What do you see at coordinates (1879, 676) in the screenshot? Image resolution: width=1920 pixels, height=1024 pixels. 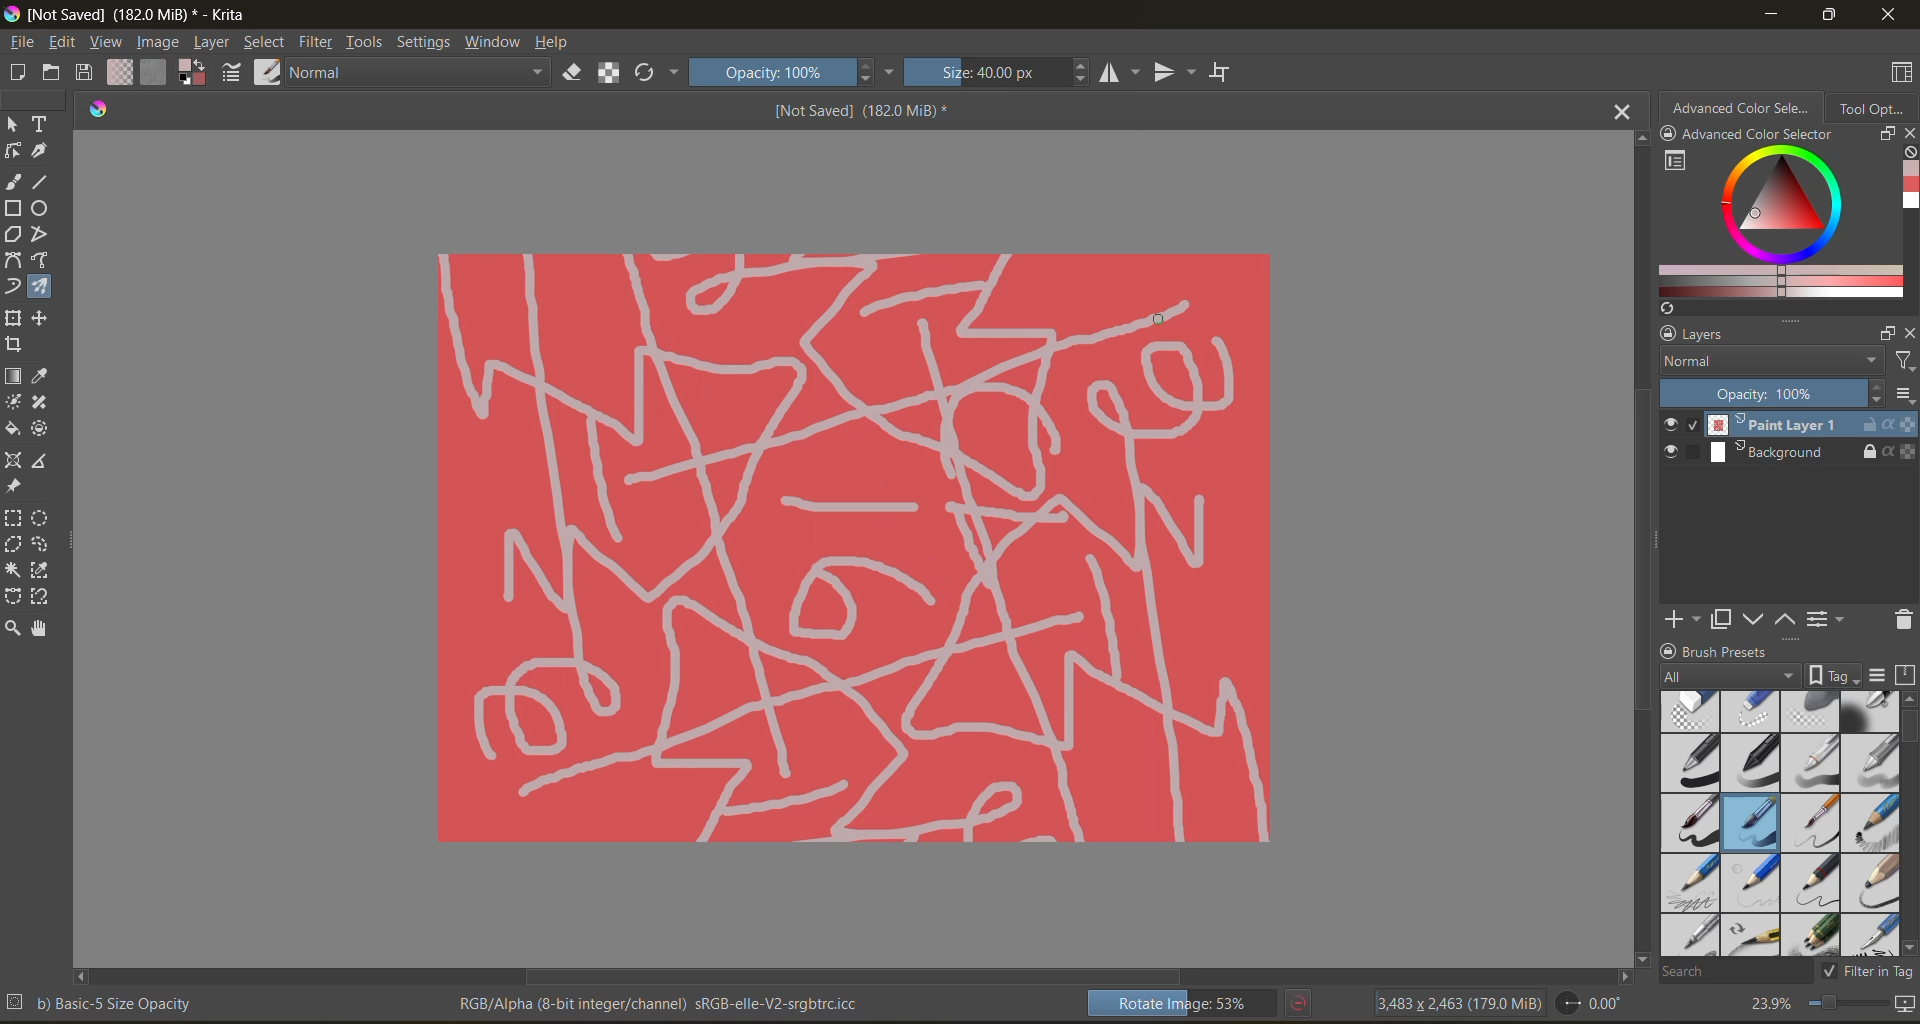 I see `display settings` at bounding box center [1879, 676].